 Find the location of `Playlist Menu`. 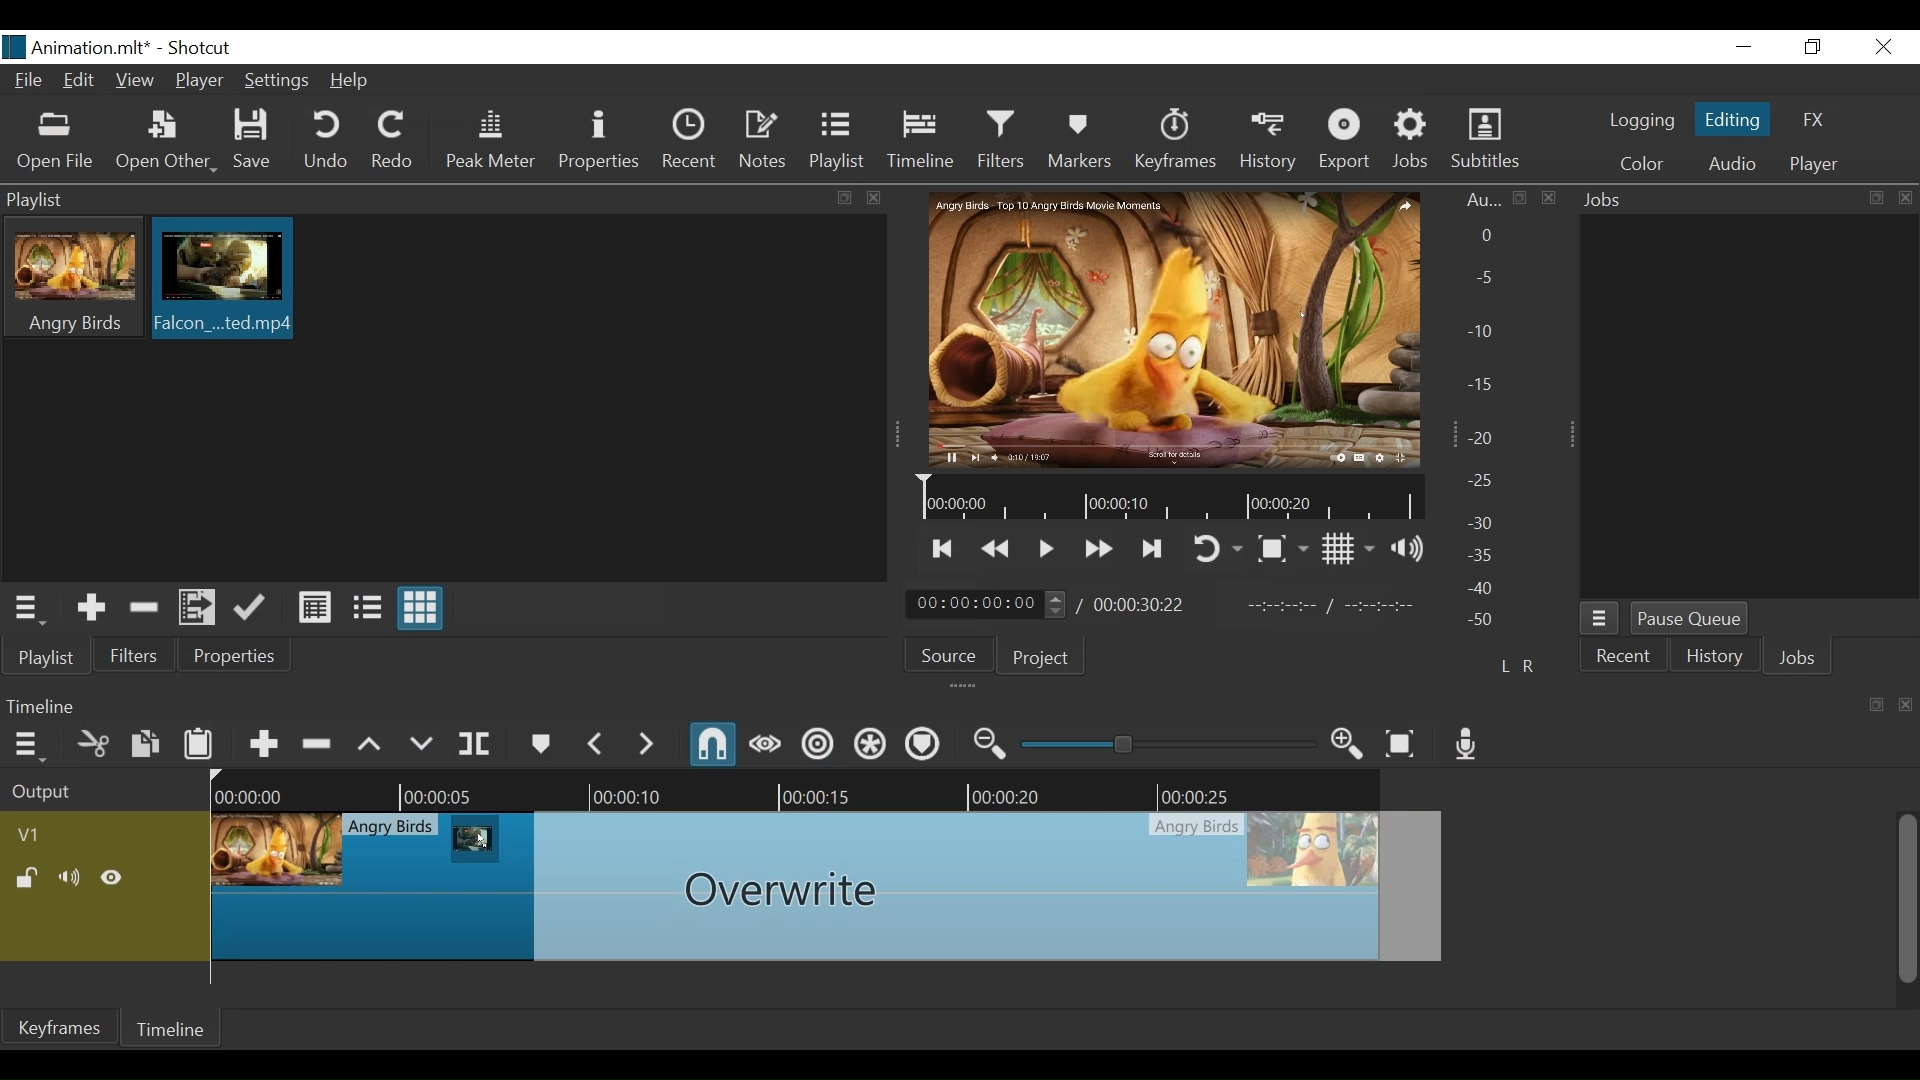

Playlist Menu is located at coordinates (27, 608).